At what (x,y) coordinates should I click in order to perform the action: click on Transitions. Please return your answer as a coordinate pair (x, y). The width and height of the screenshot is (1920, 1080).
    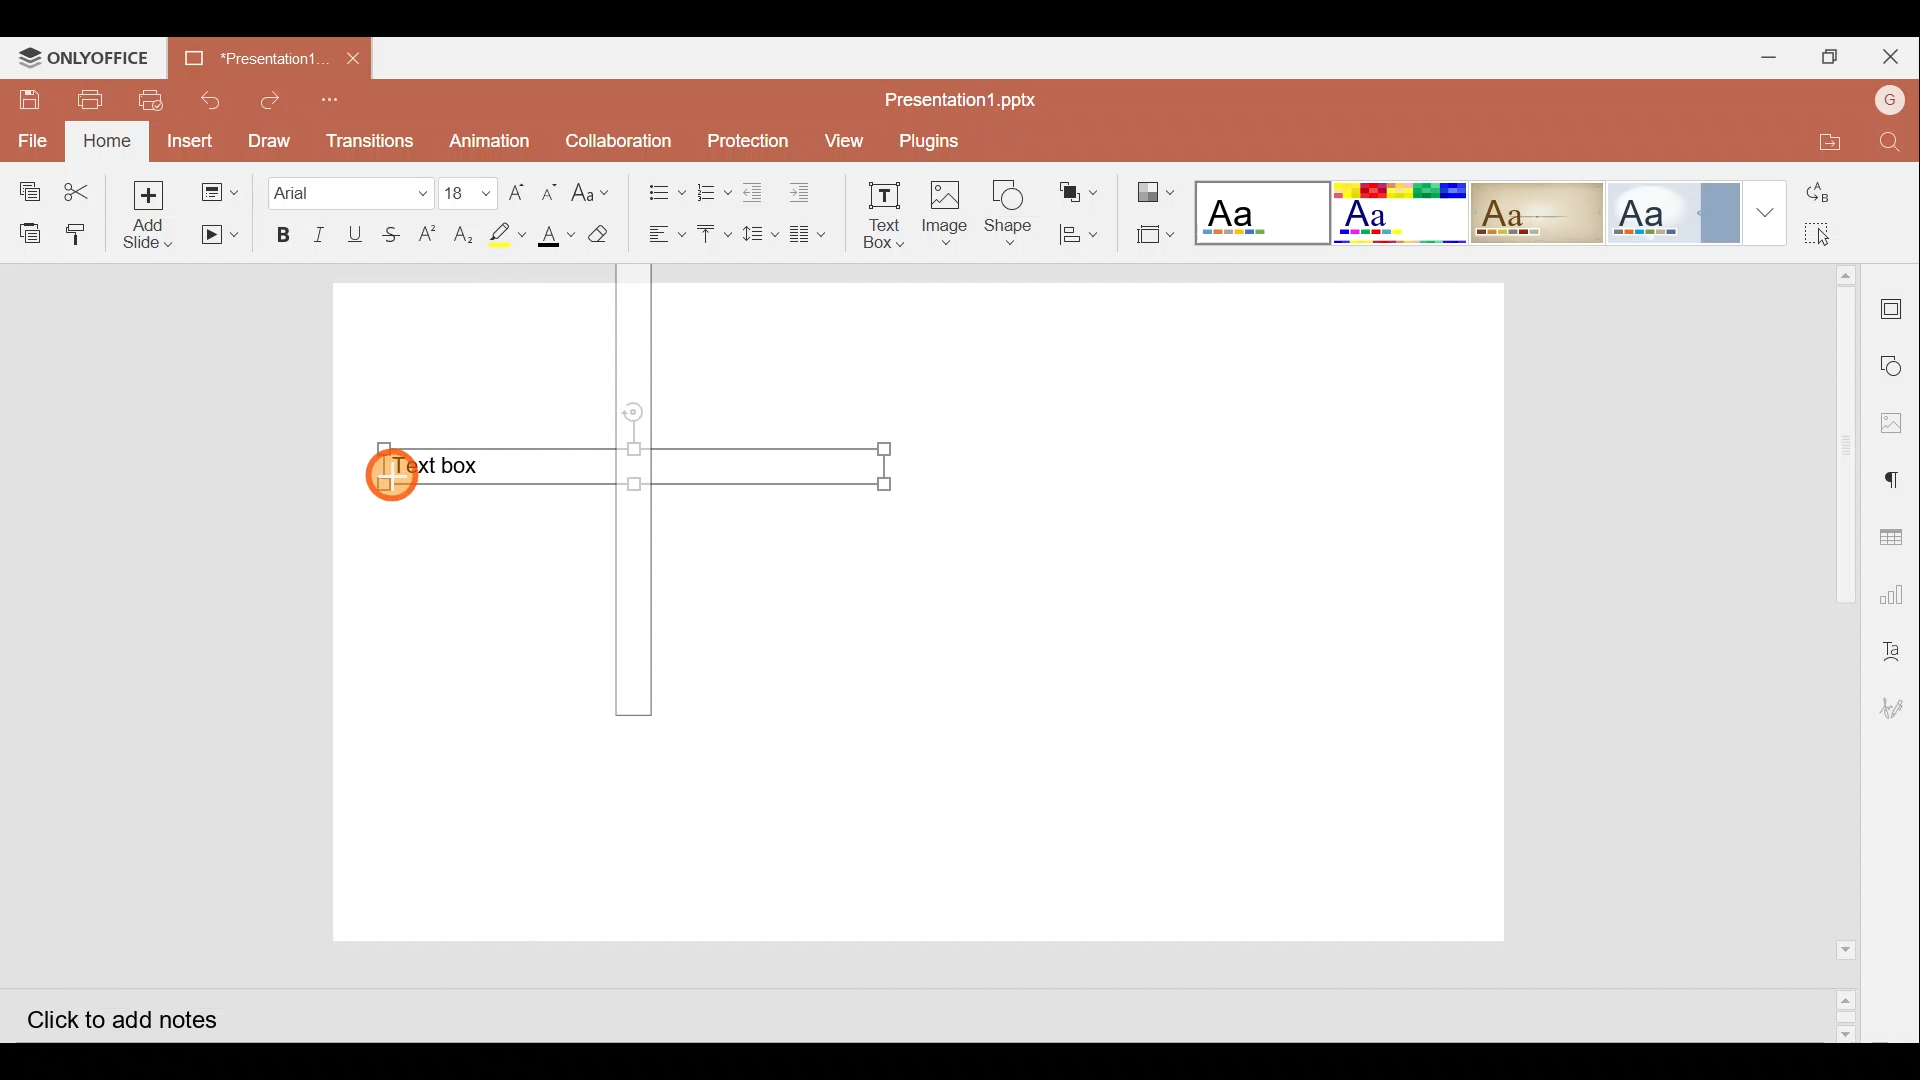
    Looking at the image, I should click on (367, 140).